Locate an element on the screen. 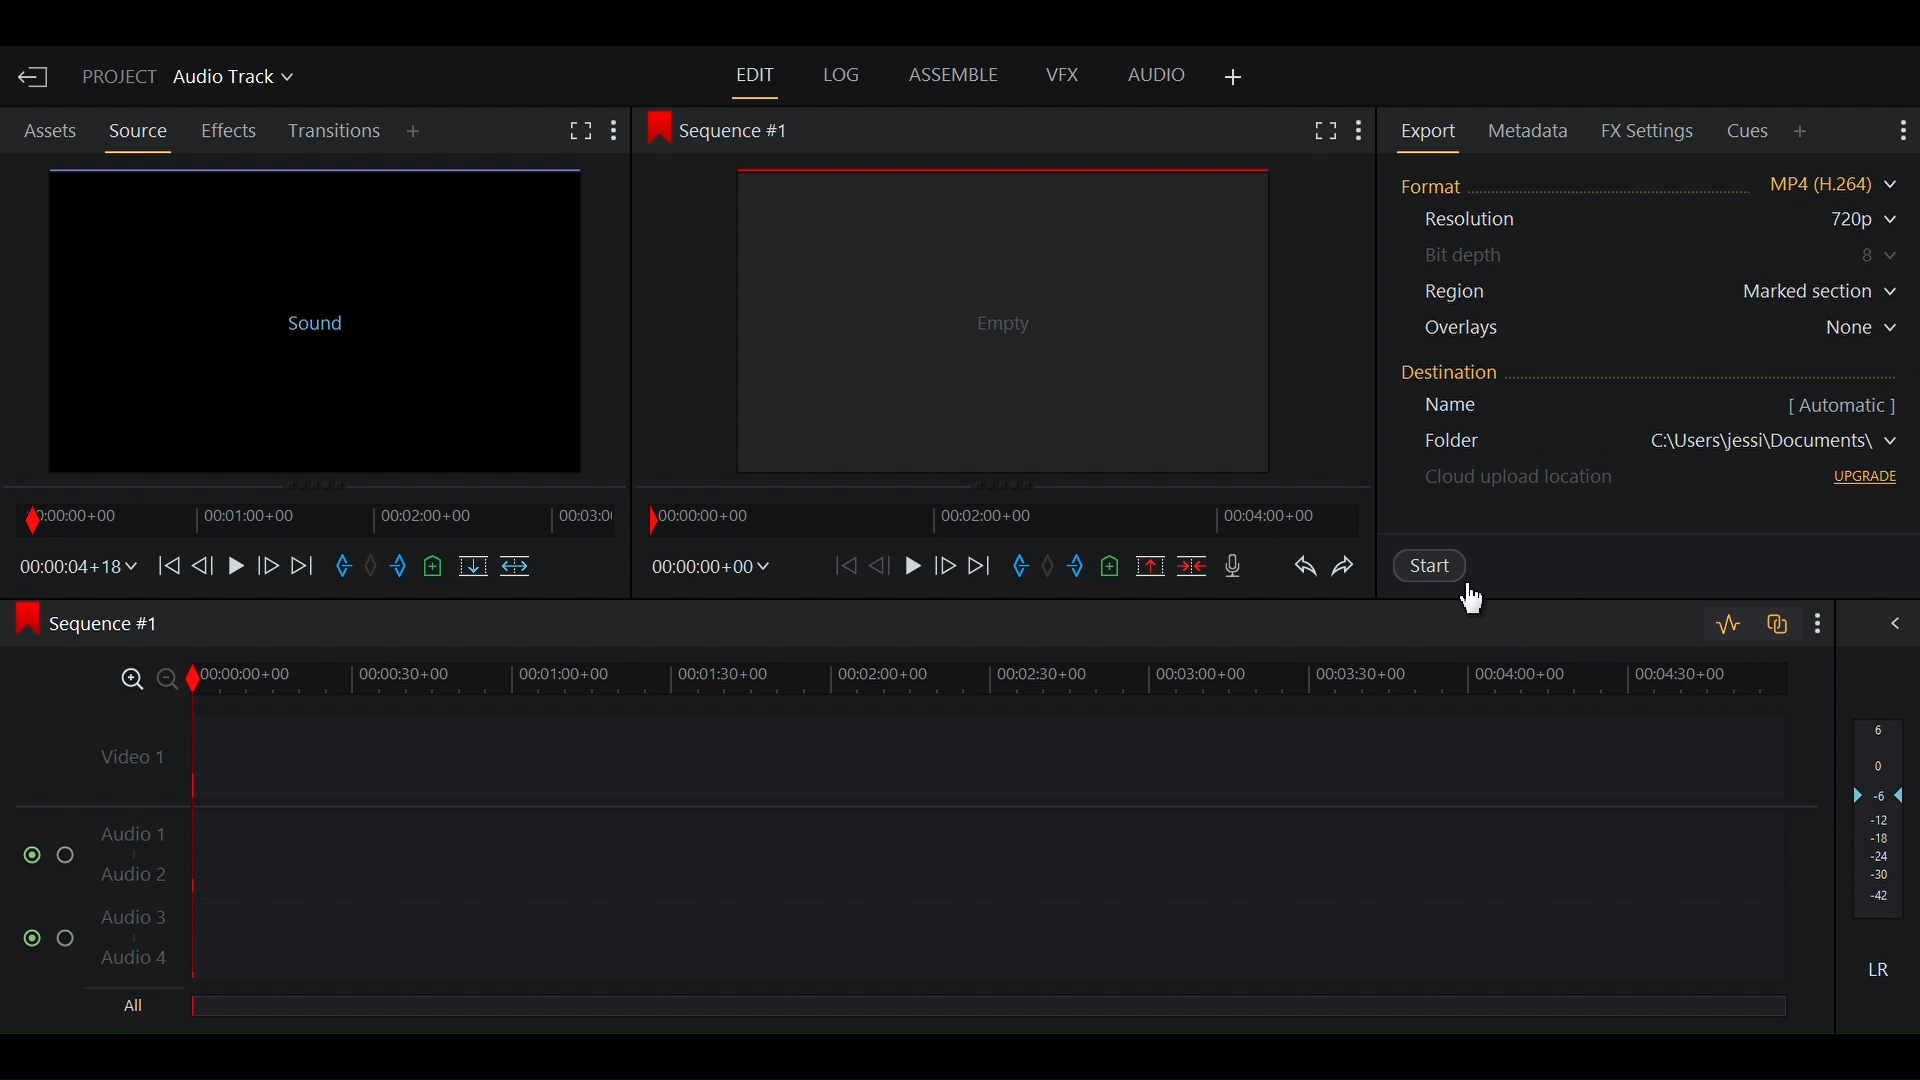  Show settings menu is located at coordinates (1813, 622).